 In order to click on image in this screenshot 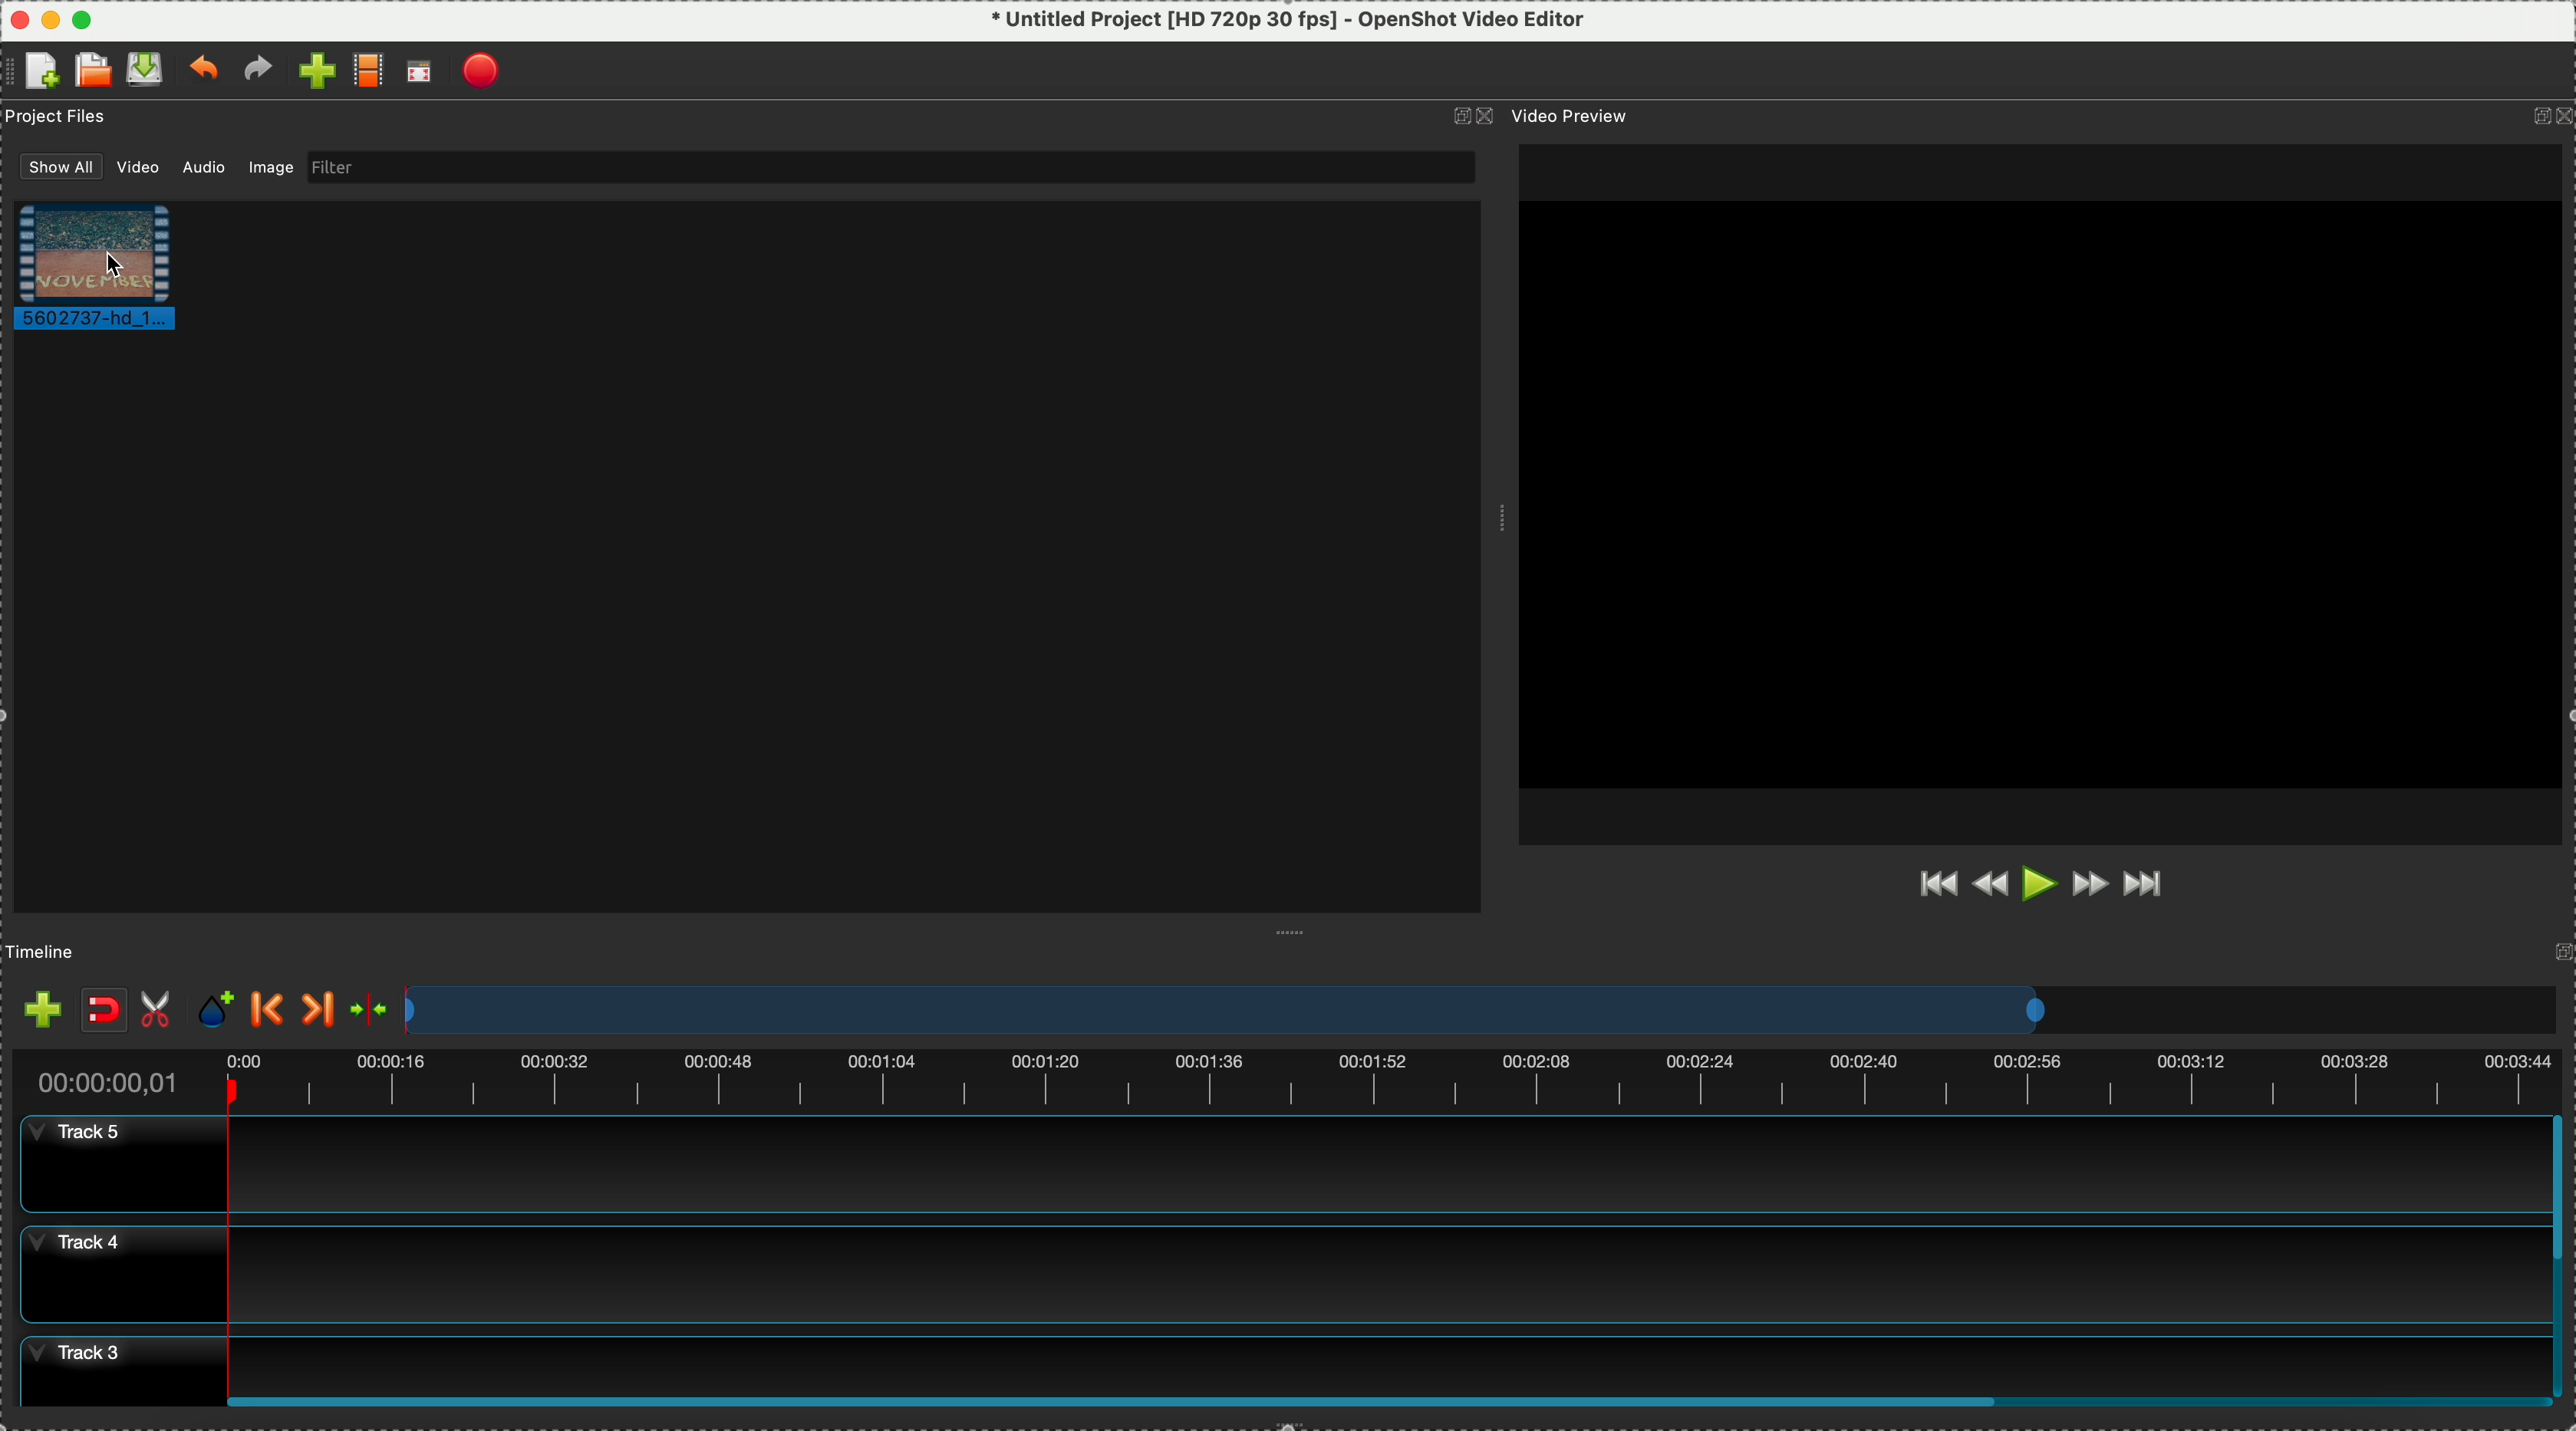, I will do `click(274, 170)`.